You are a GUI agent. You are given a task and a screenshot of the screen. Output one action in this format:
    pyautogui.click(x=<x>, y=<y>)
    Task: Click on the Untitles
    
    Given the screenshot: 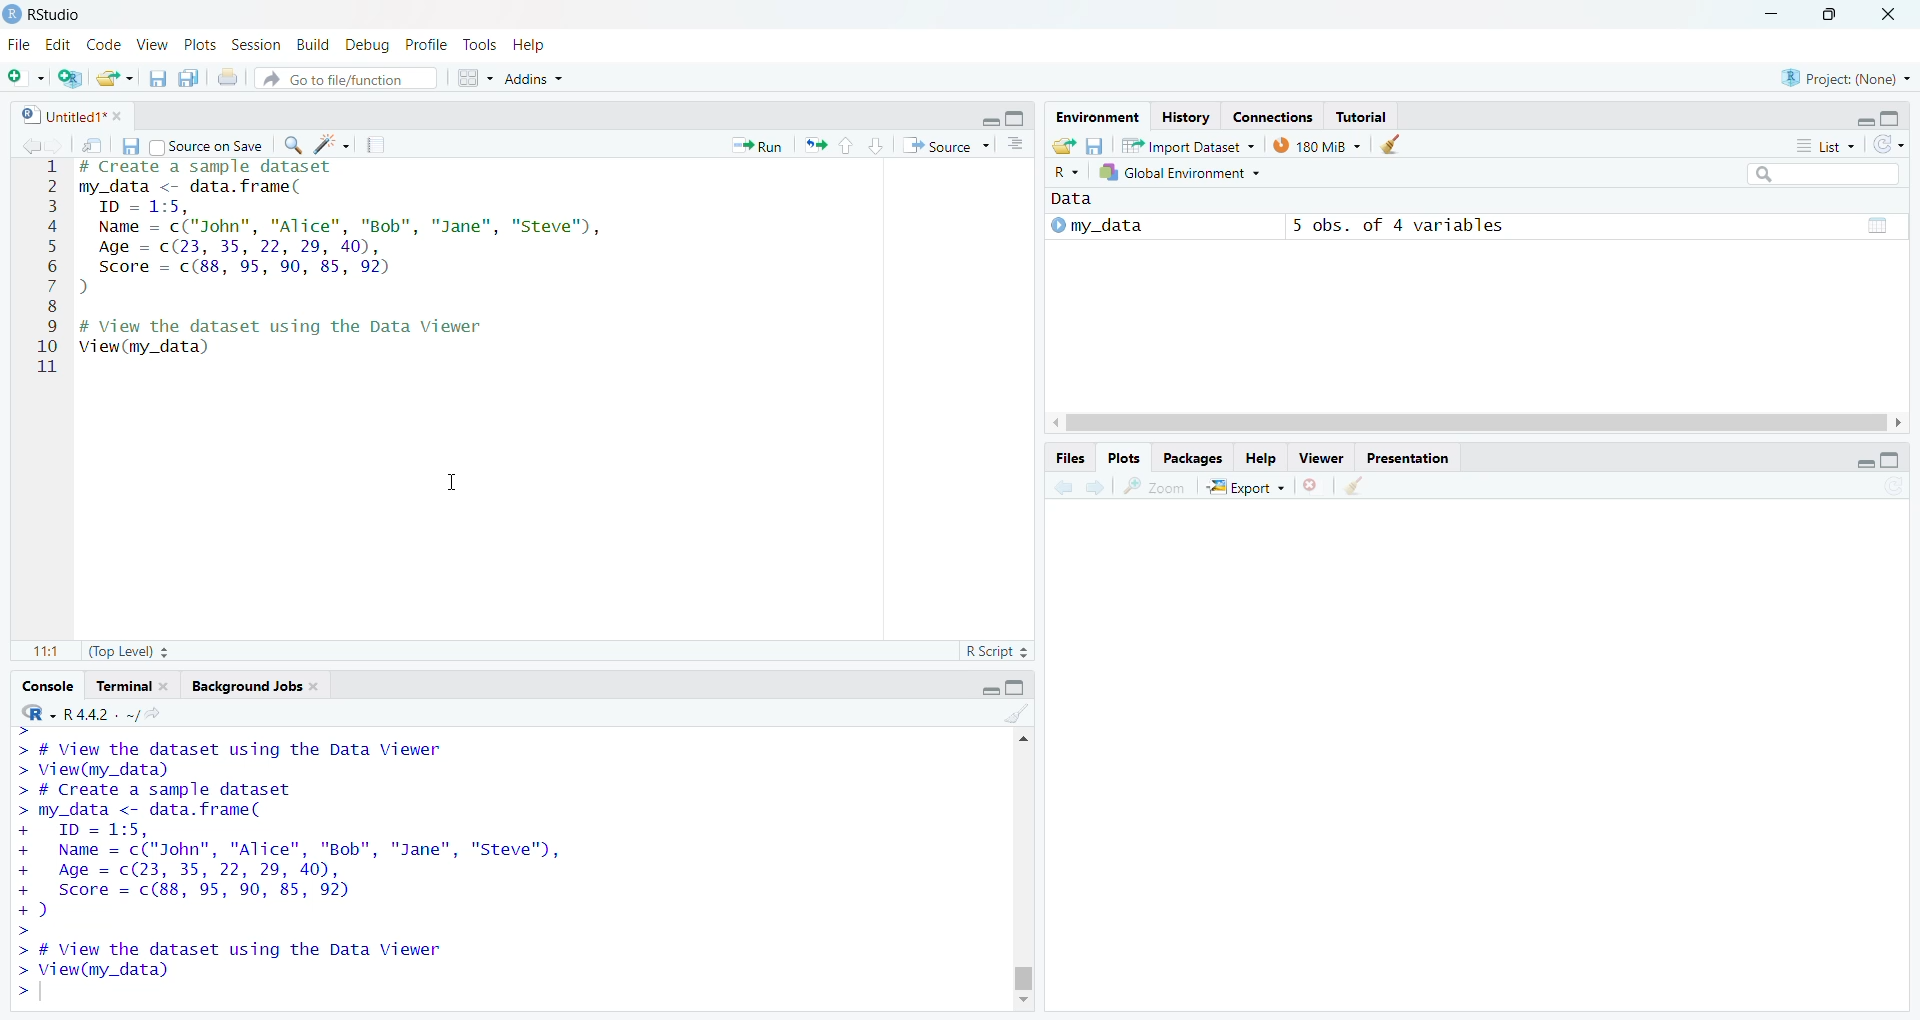 What is the action you would take?
    pyautogui.click(x=70, y=115)
    